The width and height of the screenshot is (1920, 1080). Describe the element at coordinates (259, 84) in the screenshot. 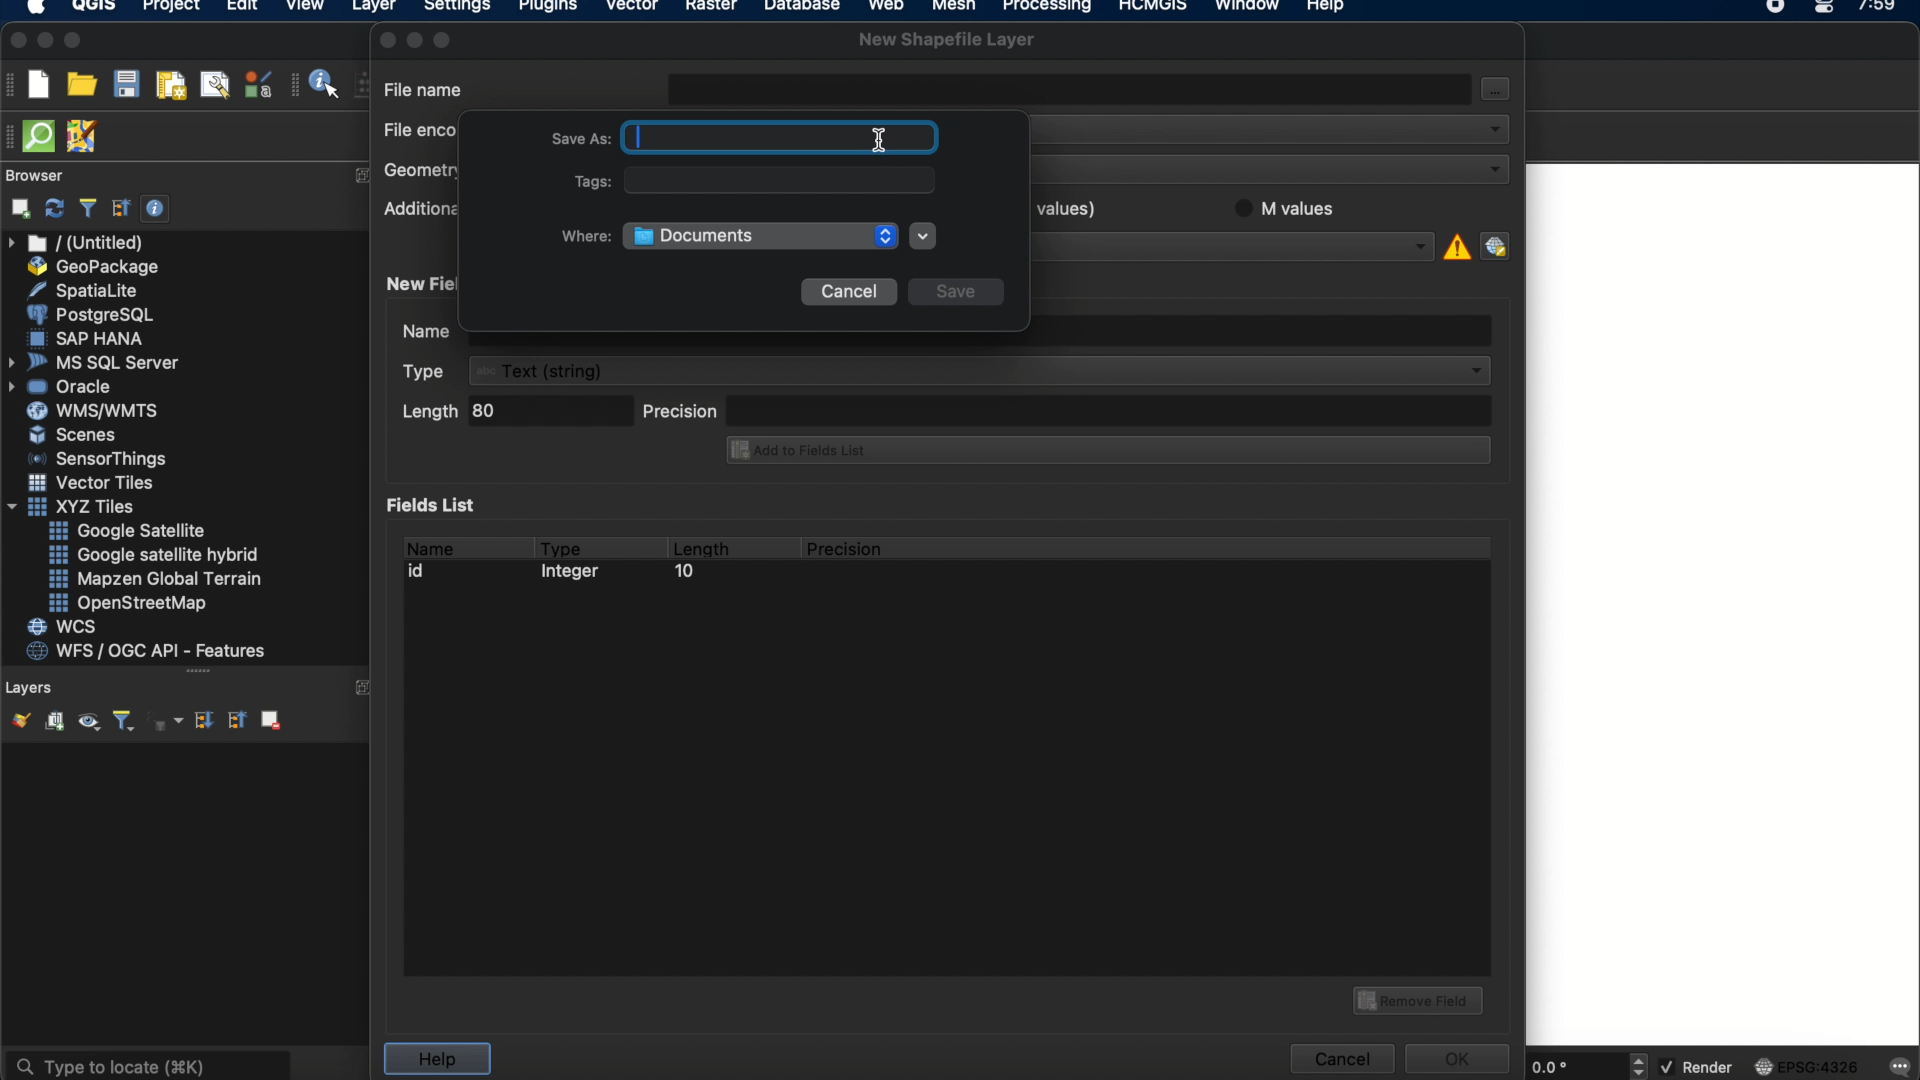

I see `style manager` at that location.